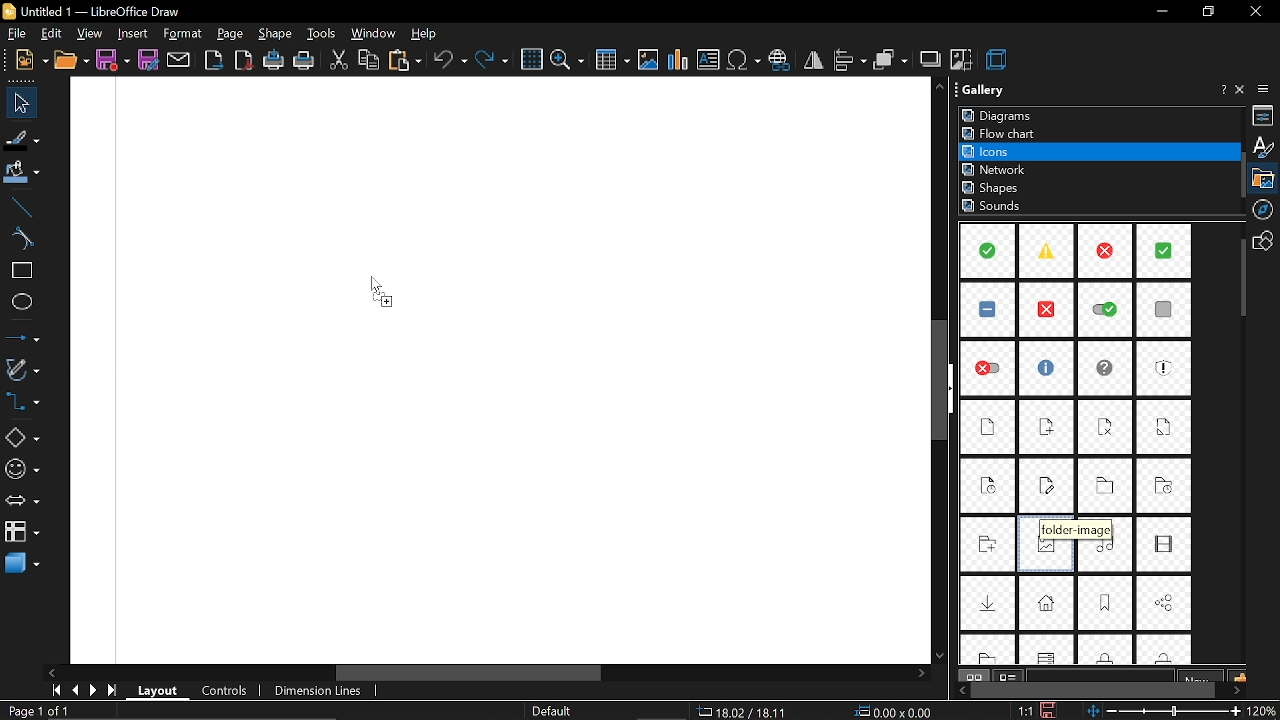  I want to click on controls, so click(222, 692).